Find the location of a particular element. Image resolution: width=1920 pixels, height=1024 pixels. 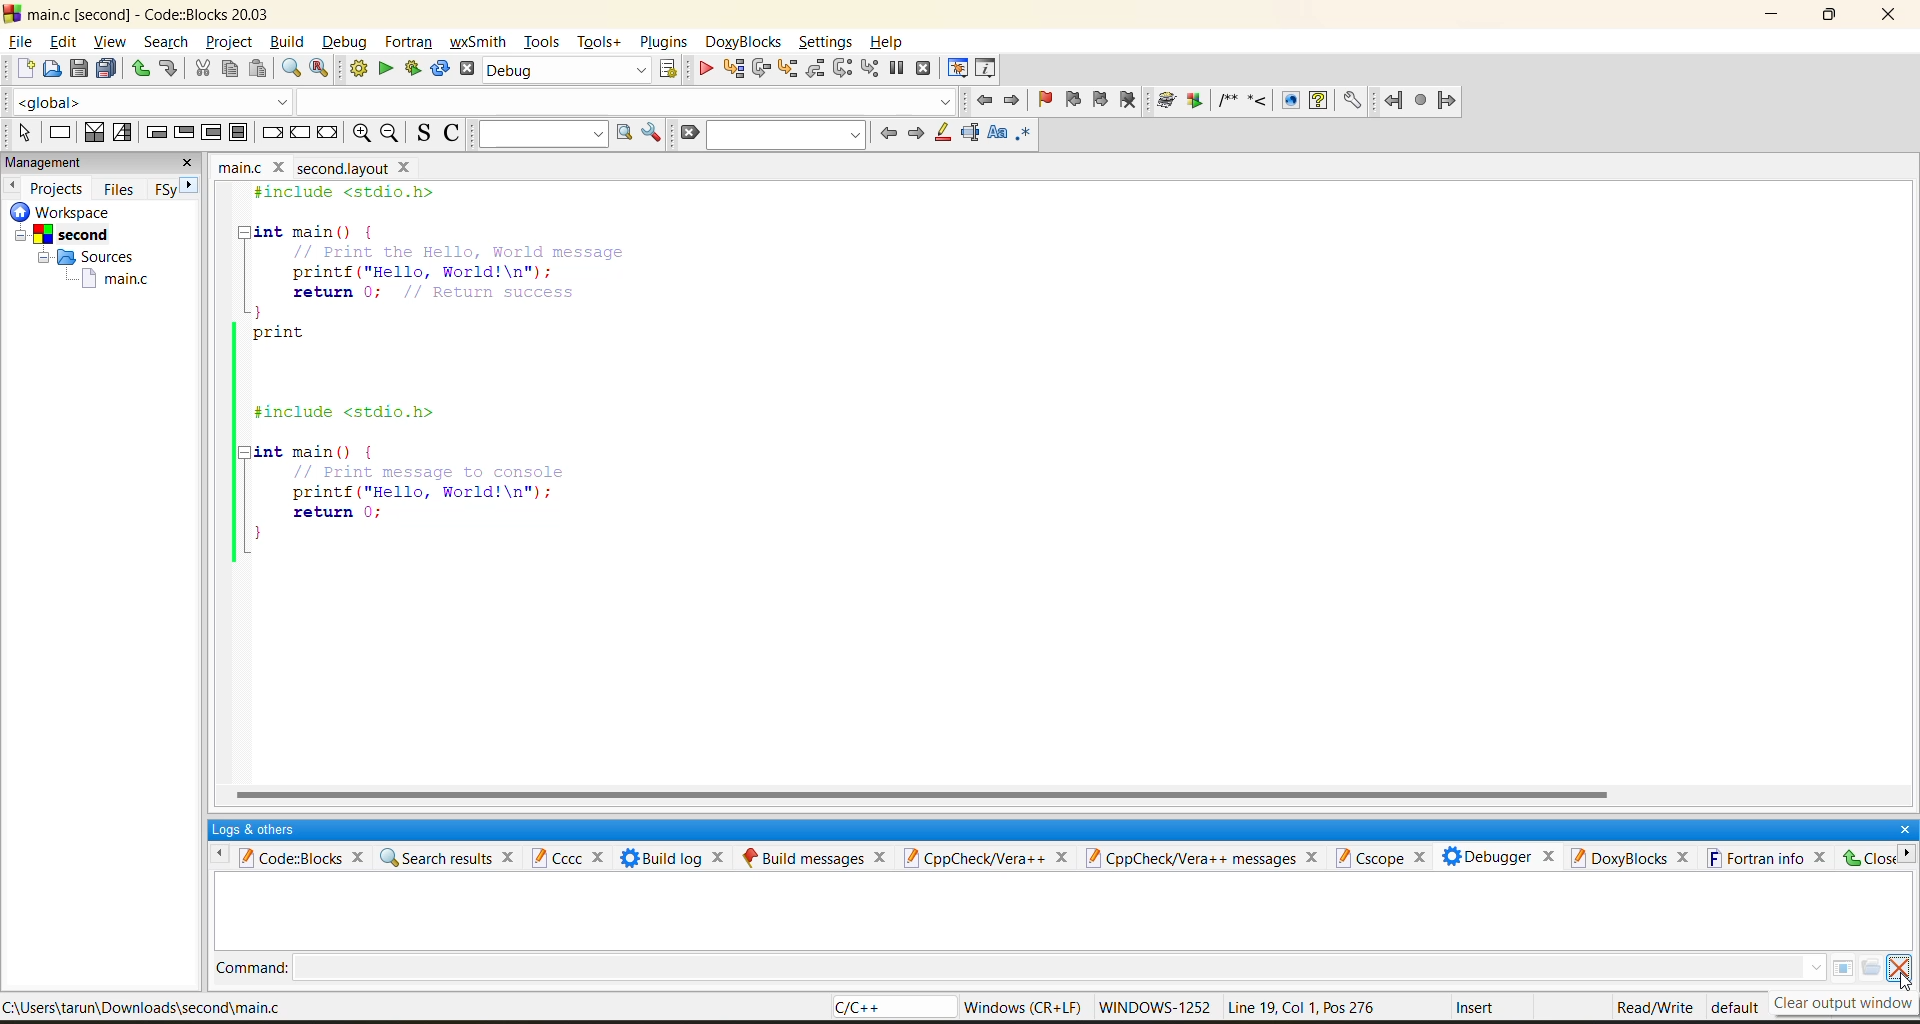

maximize is located at coordinates (1834, 18).